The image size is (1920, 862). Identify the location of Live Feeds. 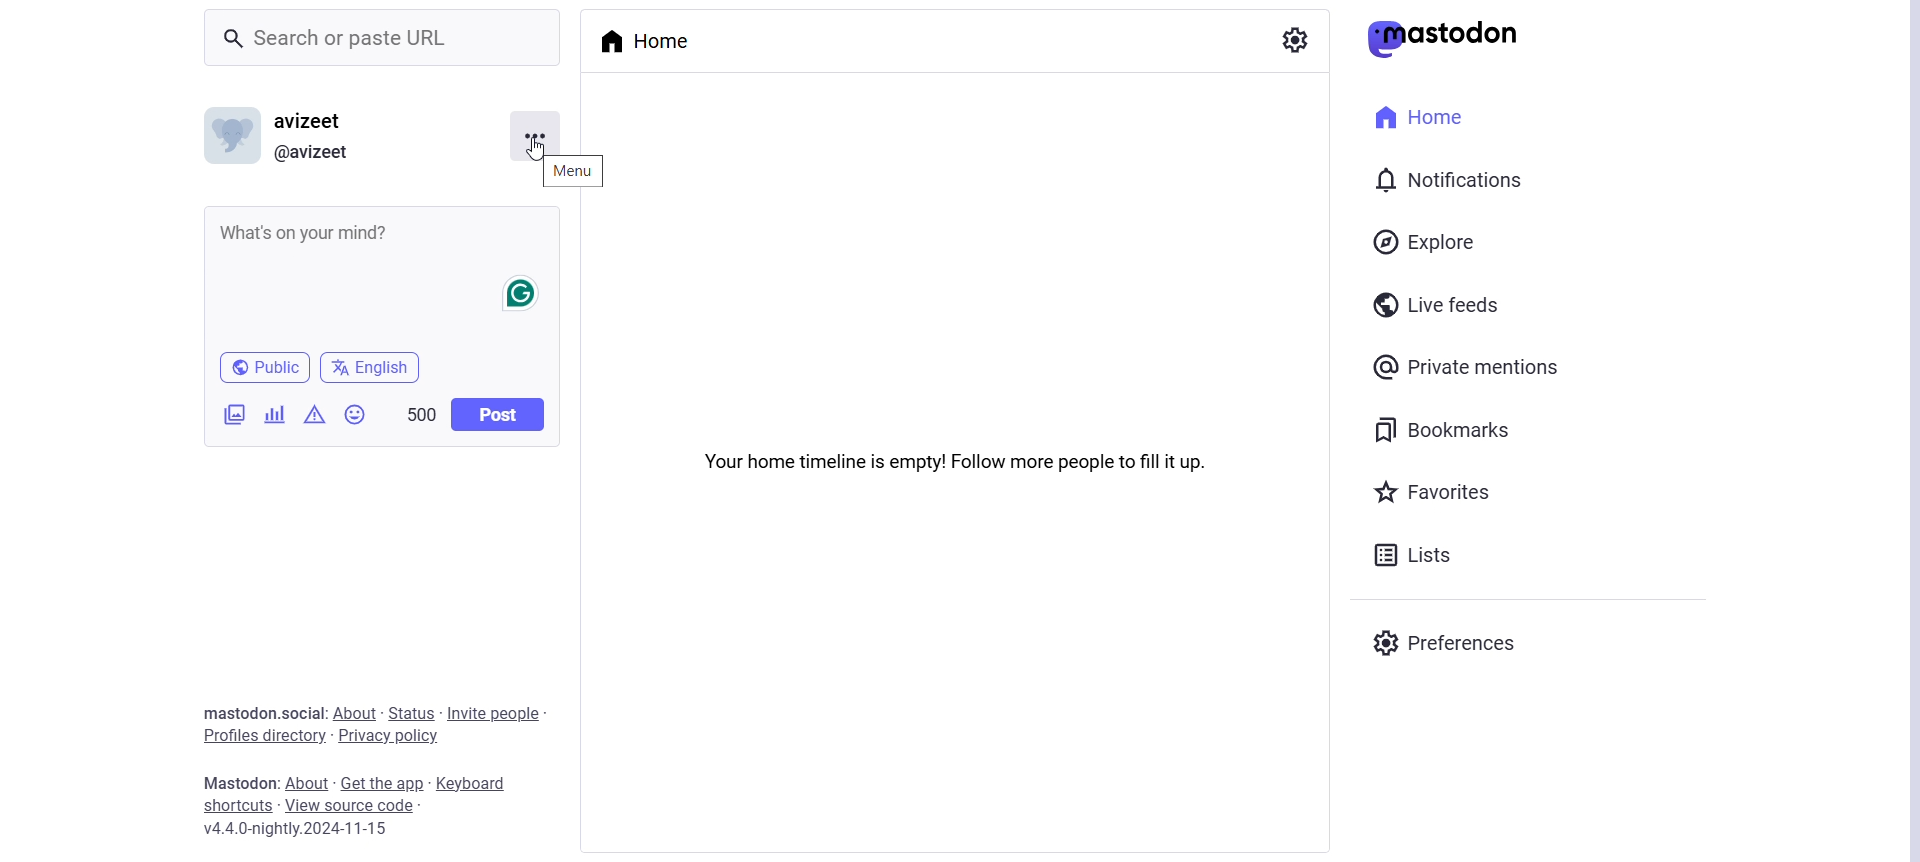
(1452, 307).